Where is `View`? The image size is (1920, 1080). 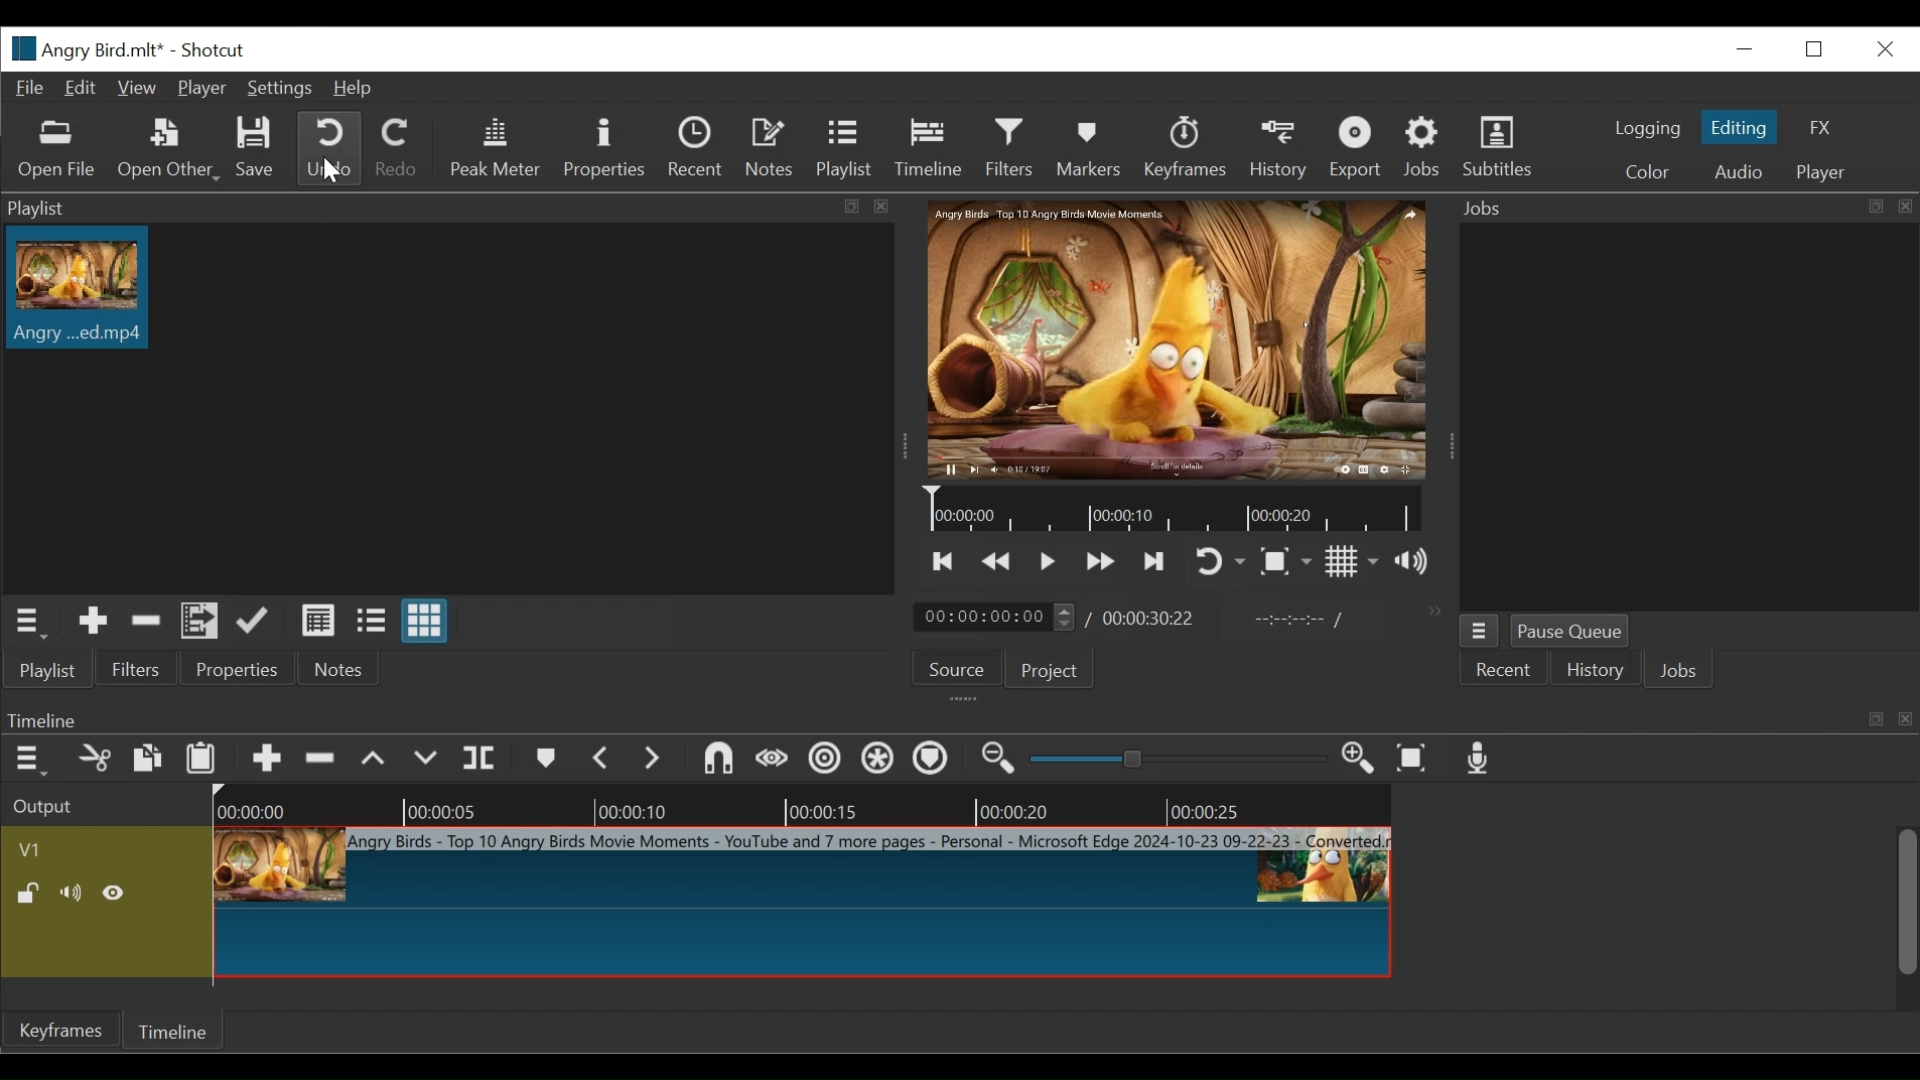 View is located at coordinates (136, 88).